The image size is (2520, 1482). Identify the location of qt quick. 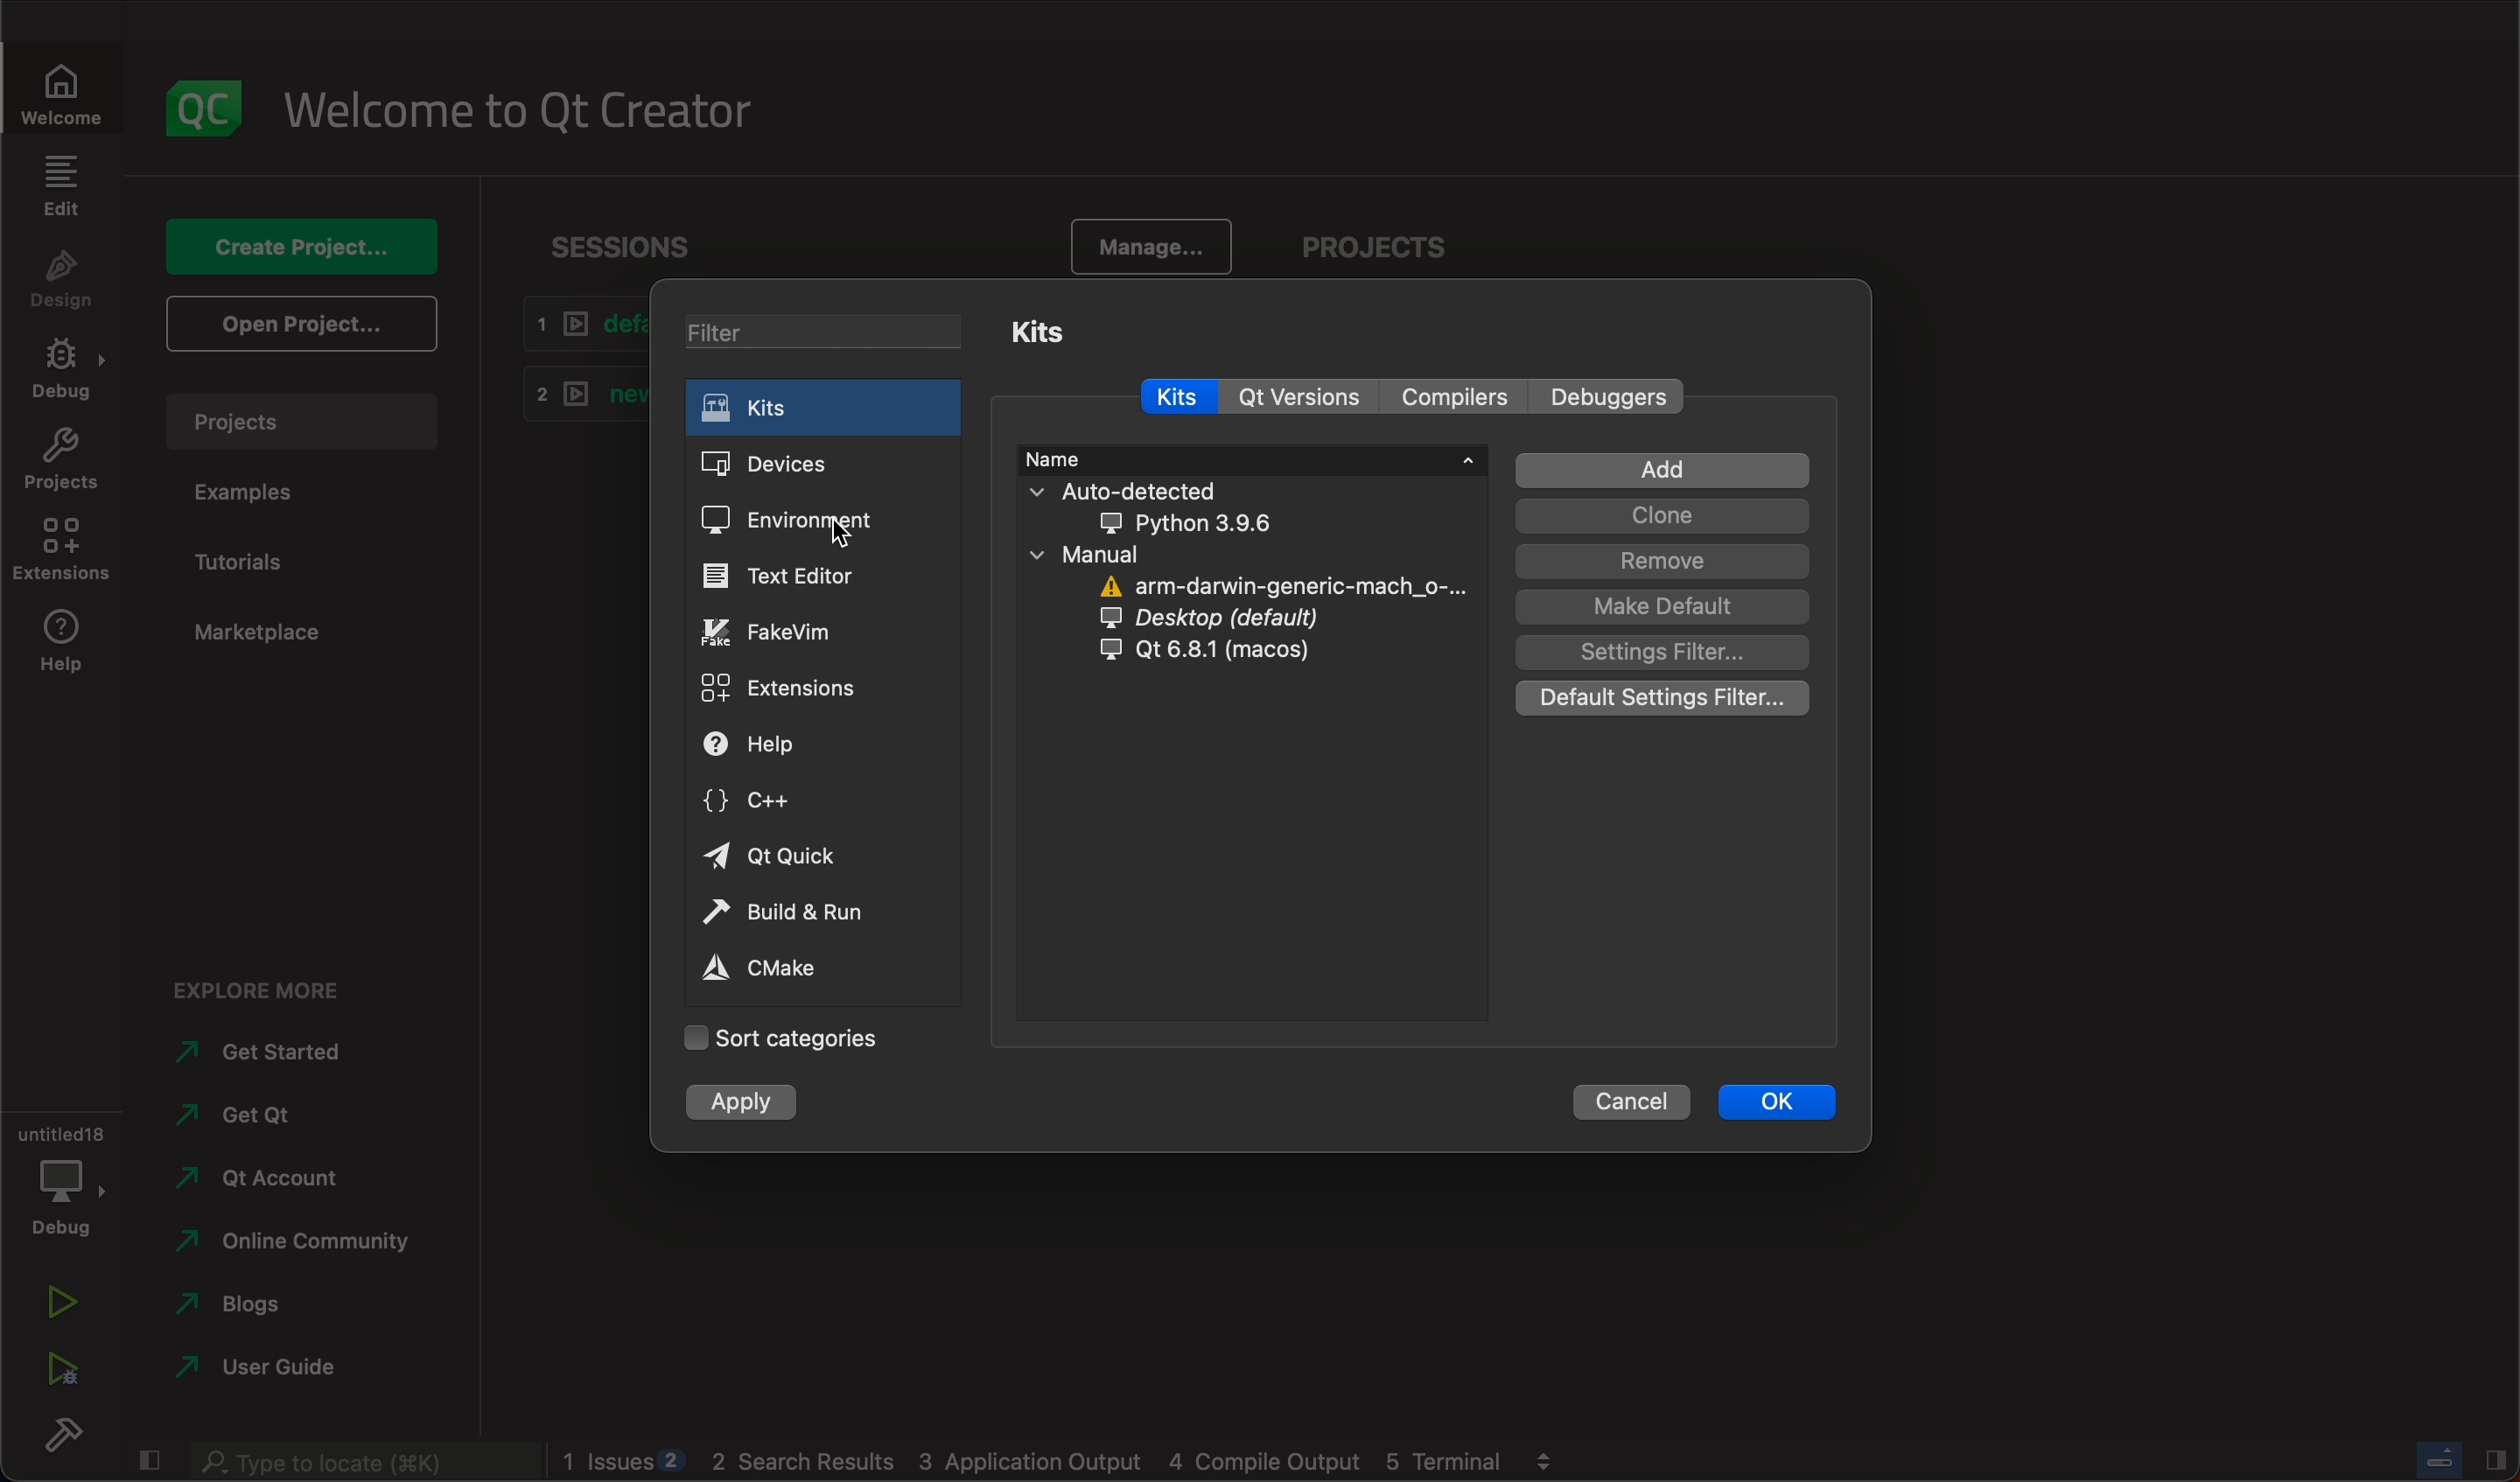
(777, 859).